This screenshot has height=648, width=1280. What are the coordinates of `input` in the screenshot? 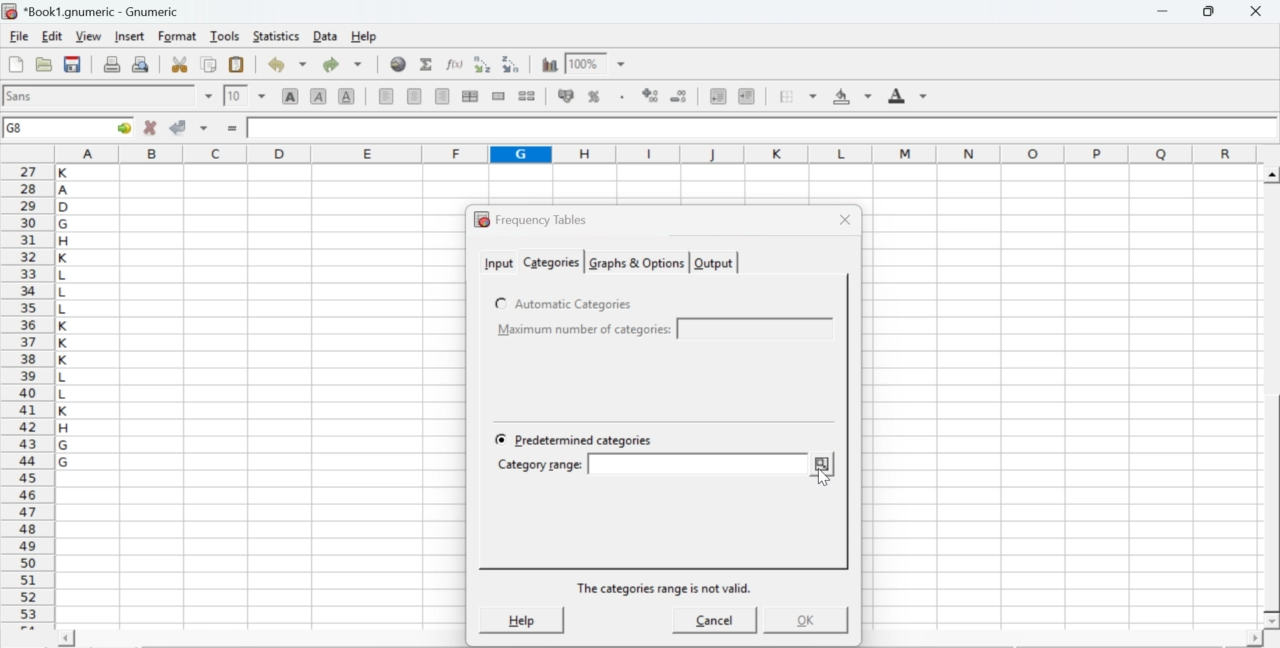 It's located at (498, 262).